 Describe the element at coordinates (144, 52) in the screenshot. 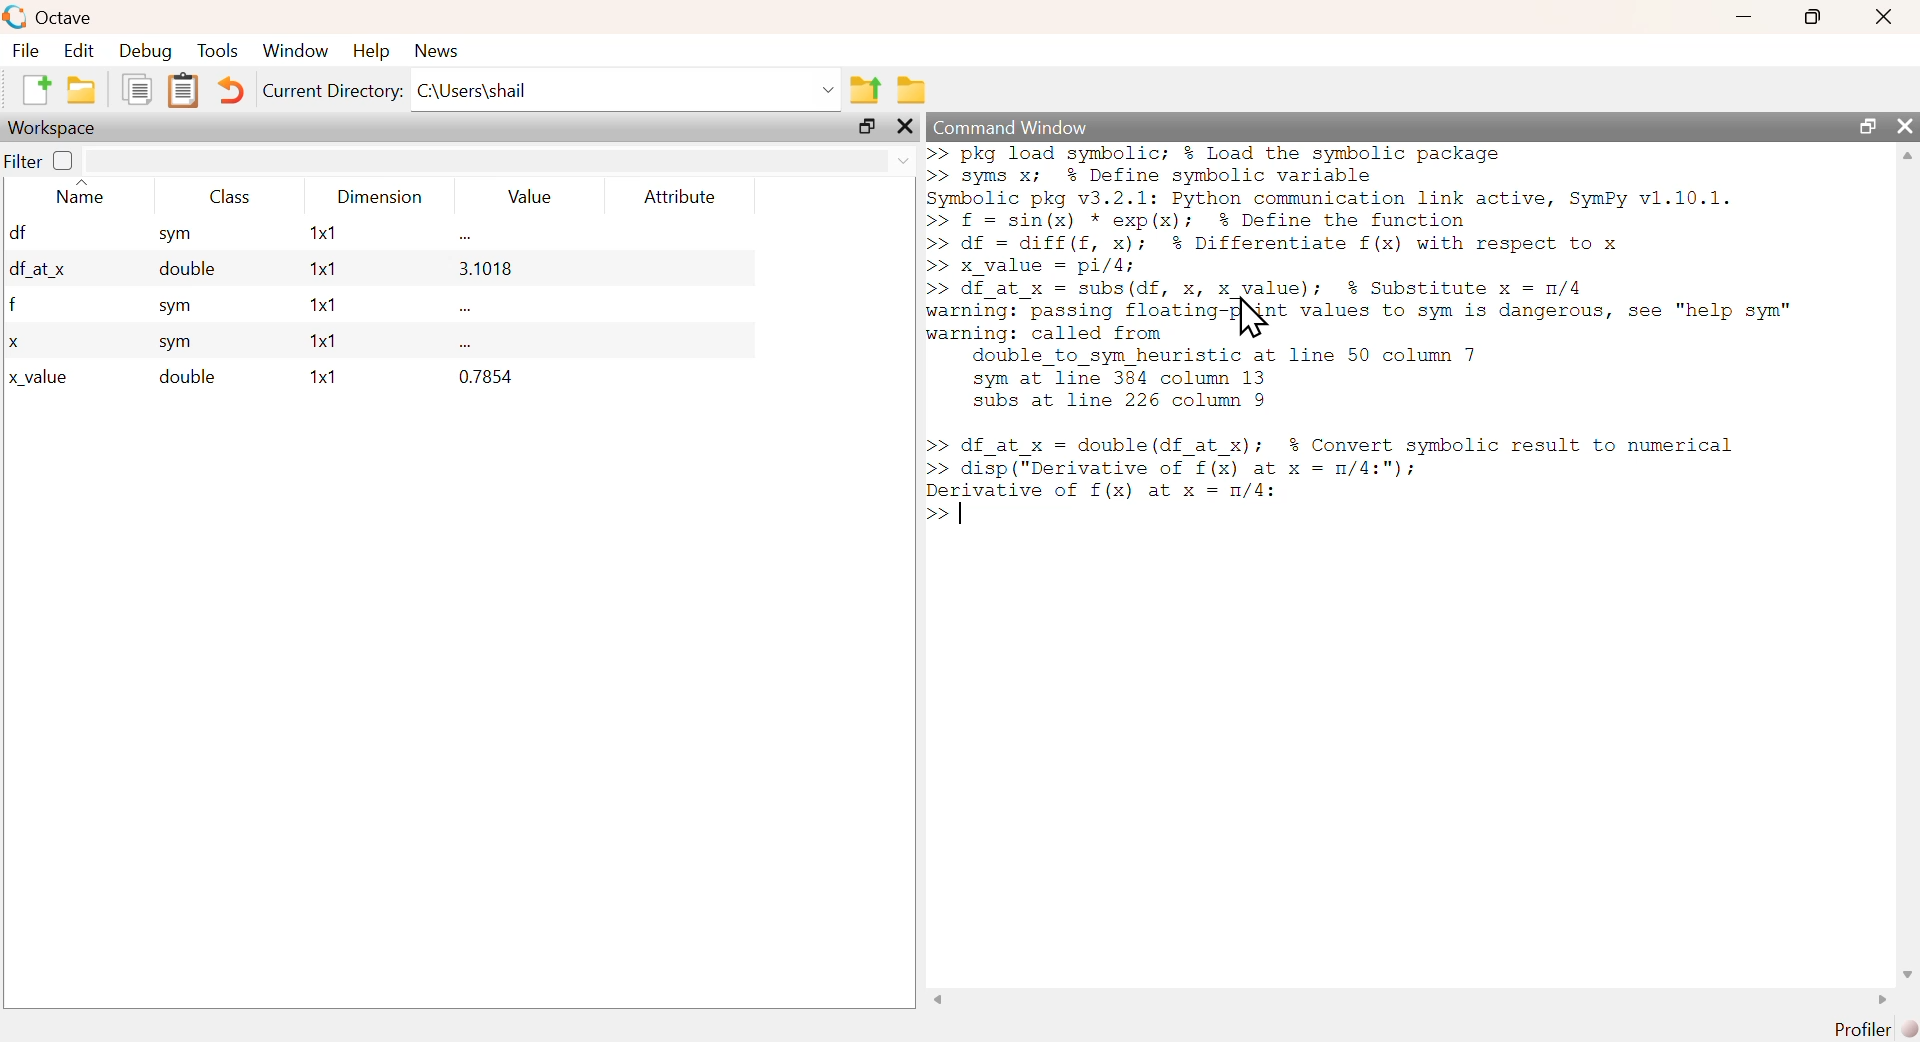

I see `Debug` at that location.